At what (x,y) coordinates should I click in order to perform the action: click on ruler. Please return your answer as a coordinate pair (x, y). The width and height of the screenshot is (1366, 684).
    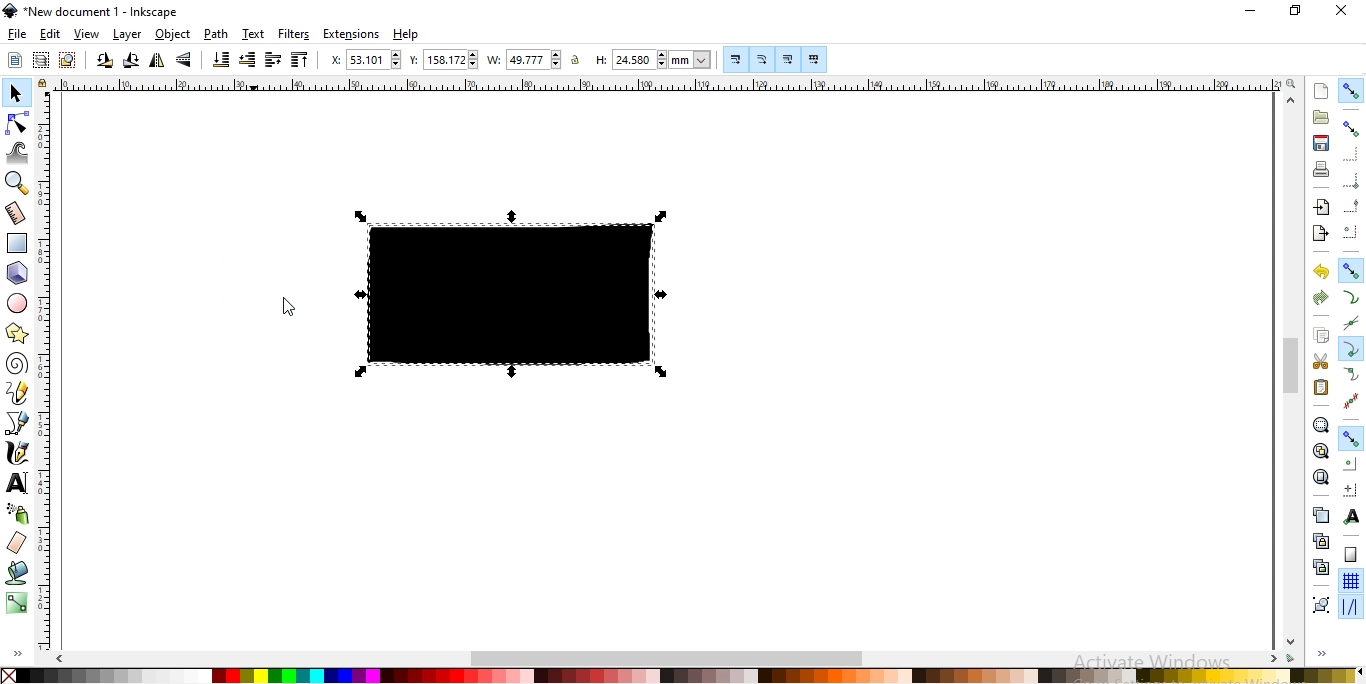
    Looking at the image, I should click on (50, 376).